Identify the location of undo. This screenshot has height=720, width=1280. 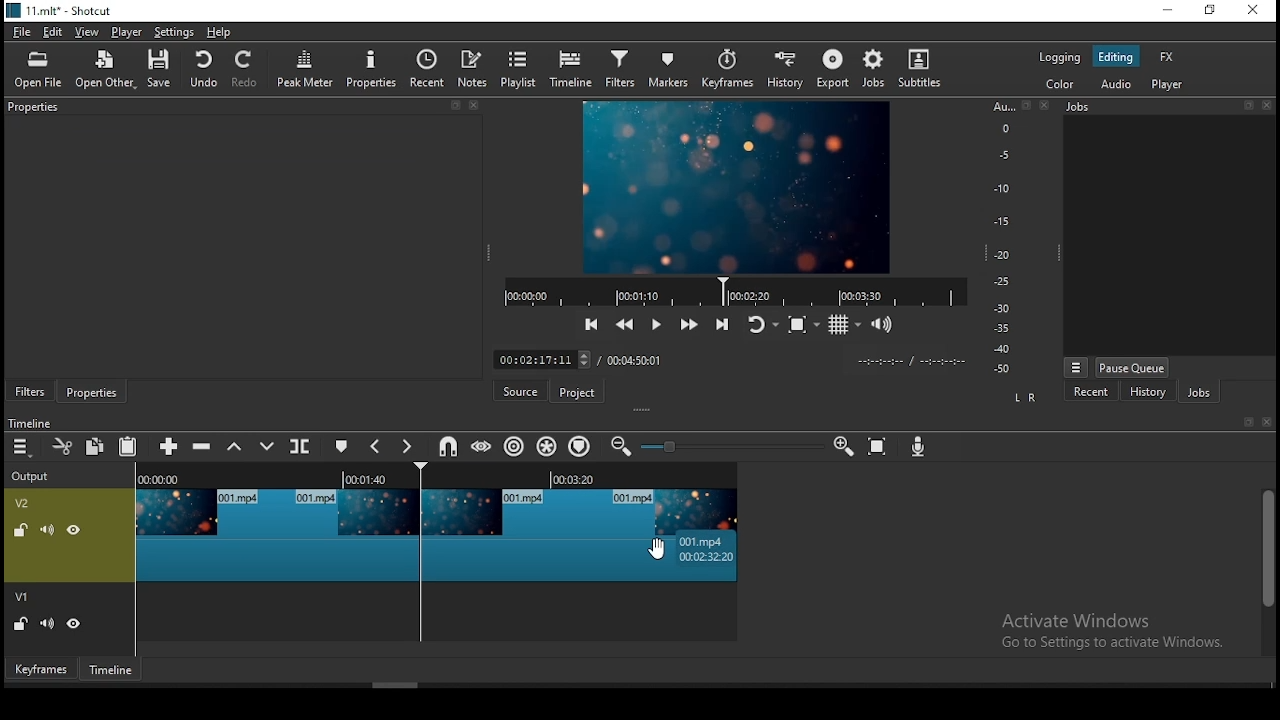
(203, 70).